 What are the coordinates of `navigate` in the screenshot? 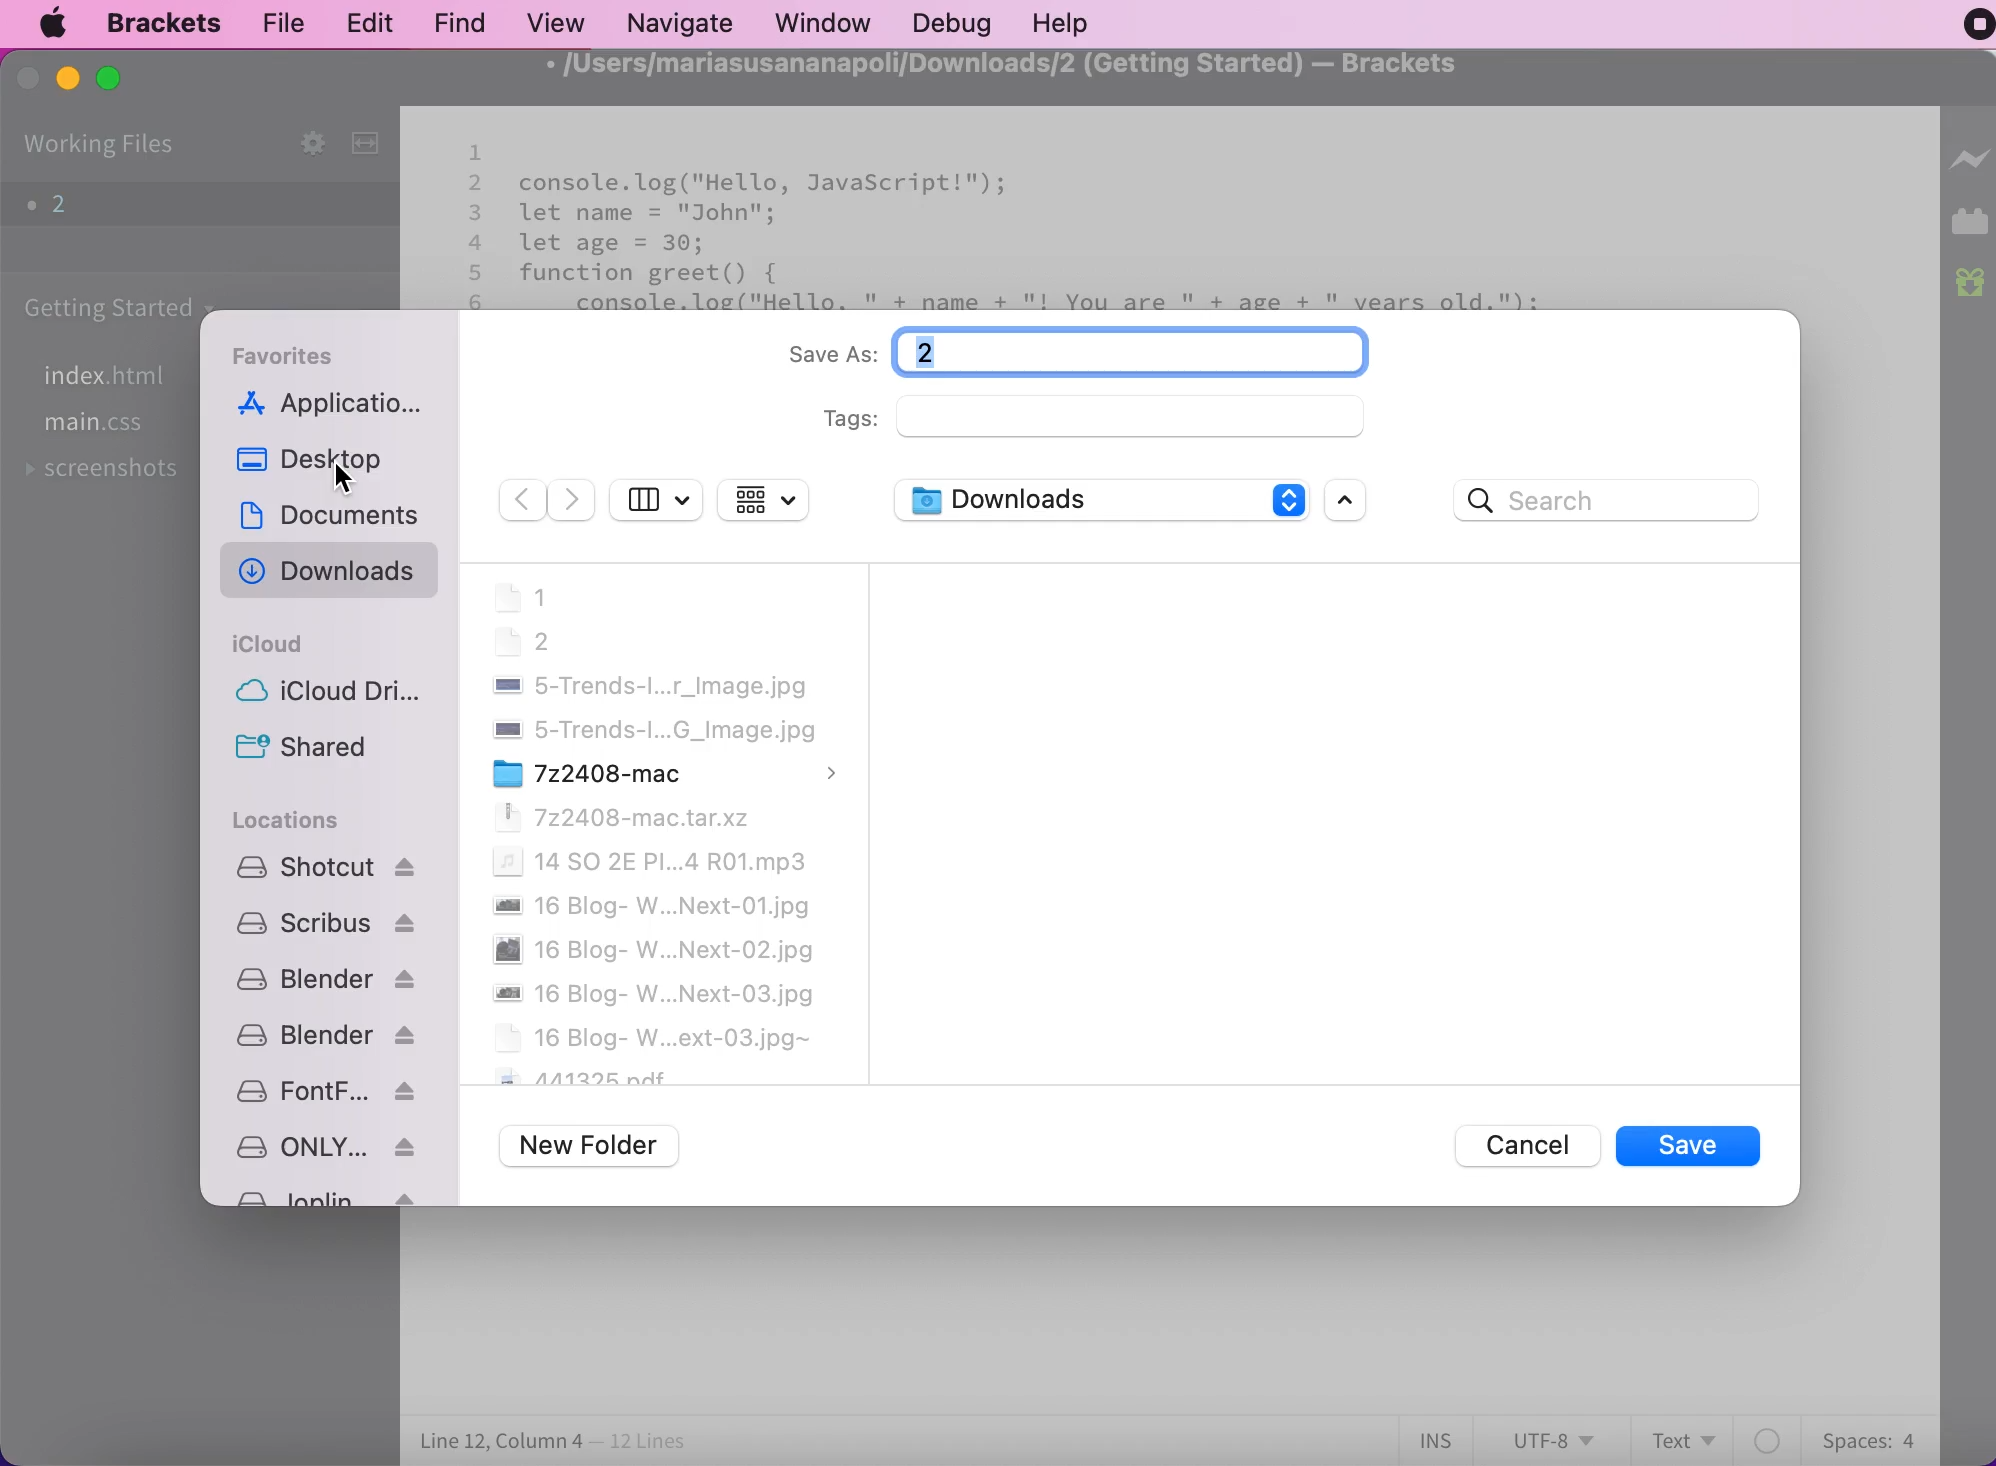 It's located at (679, 21).